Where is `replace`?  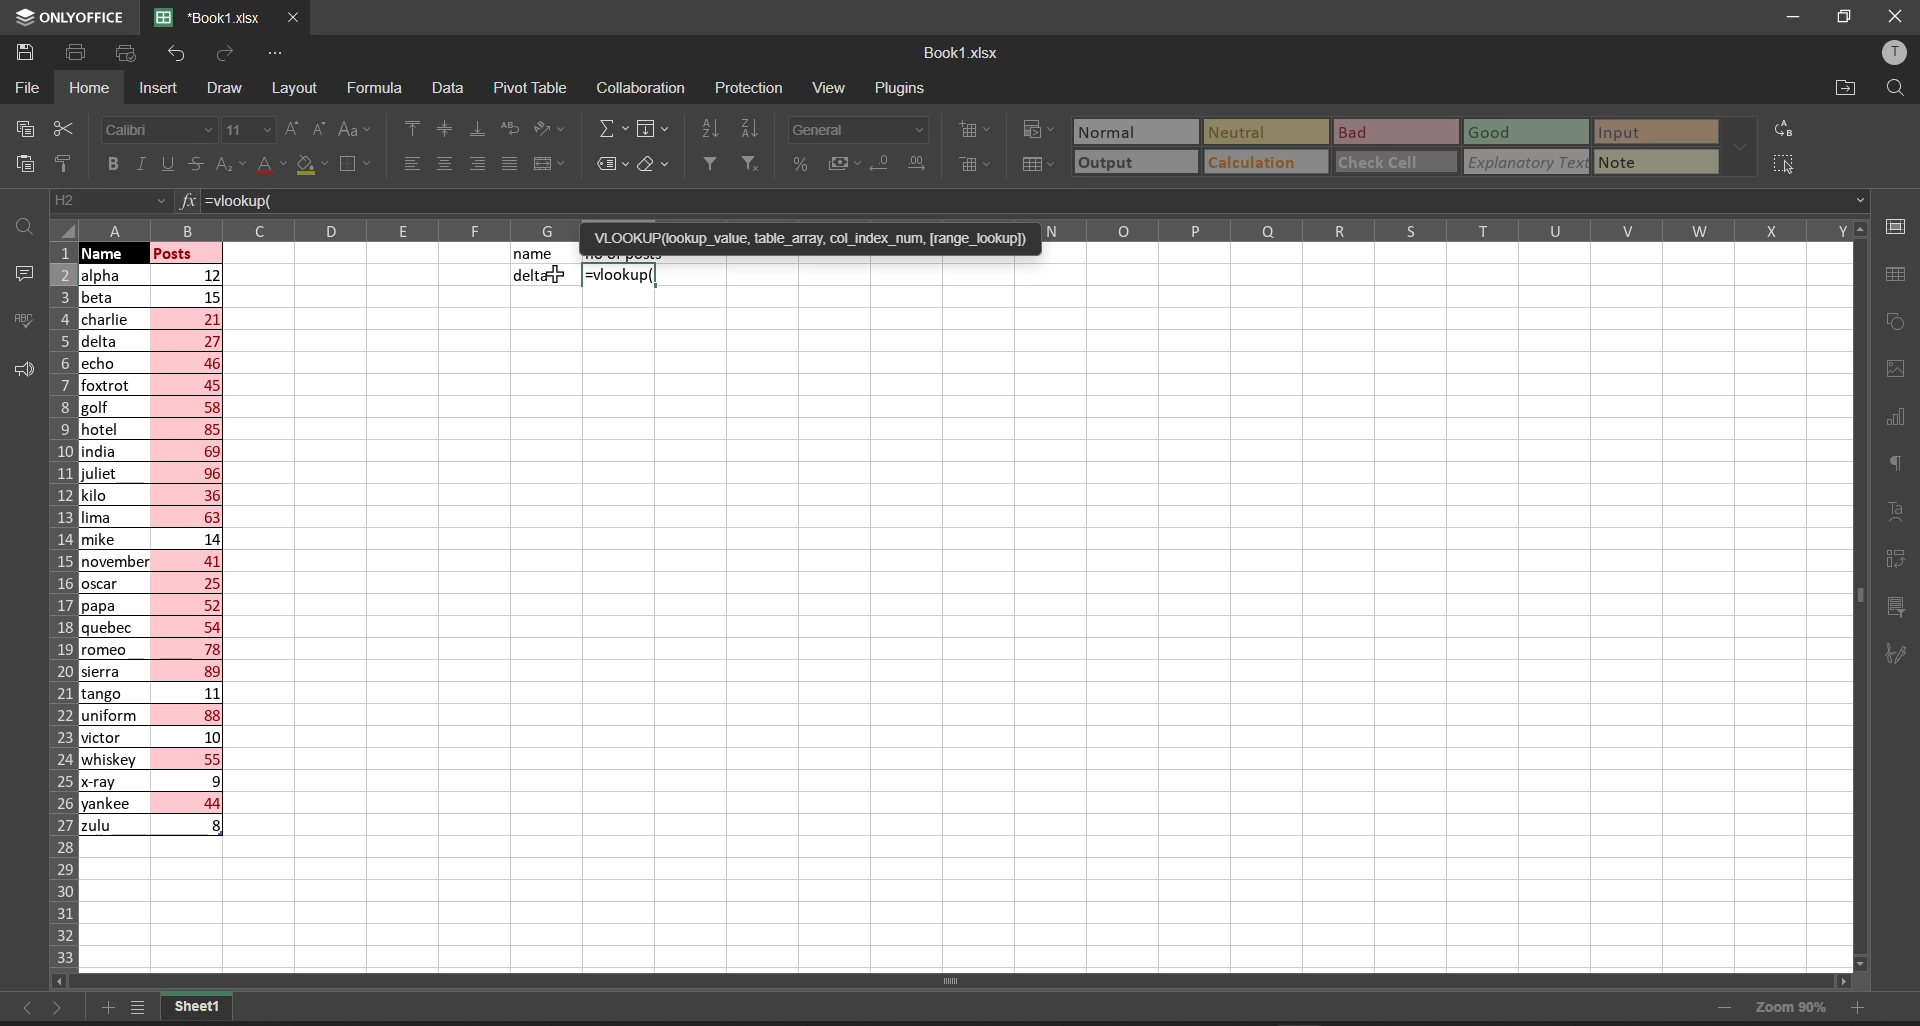 replace is located at coordinates (1785, 128).